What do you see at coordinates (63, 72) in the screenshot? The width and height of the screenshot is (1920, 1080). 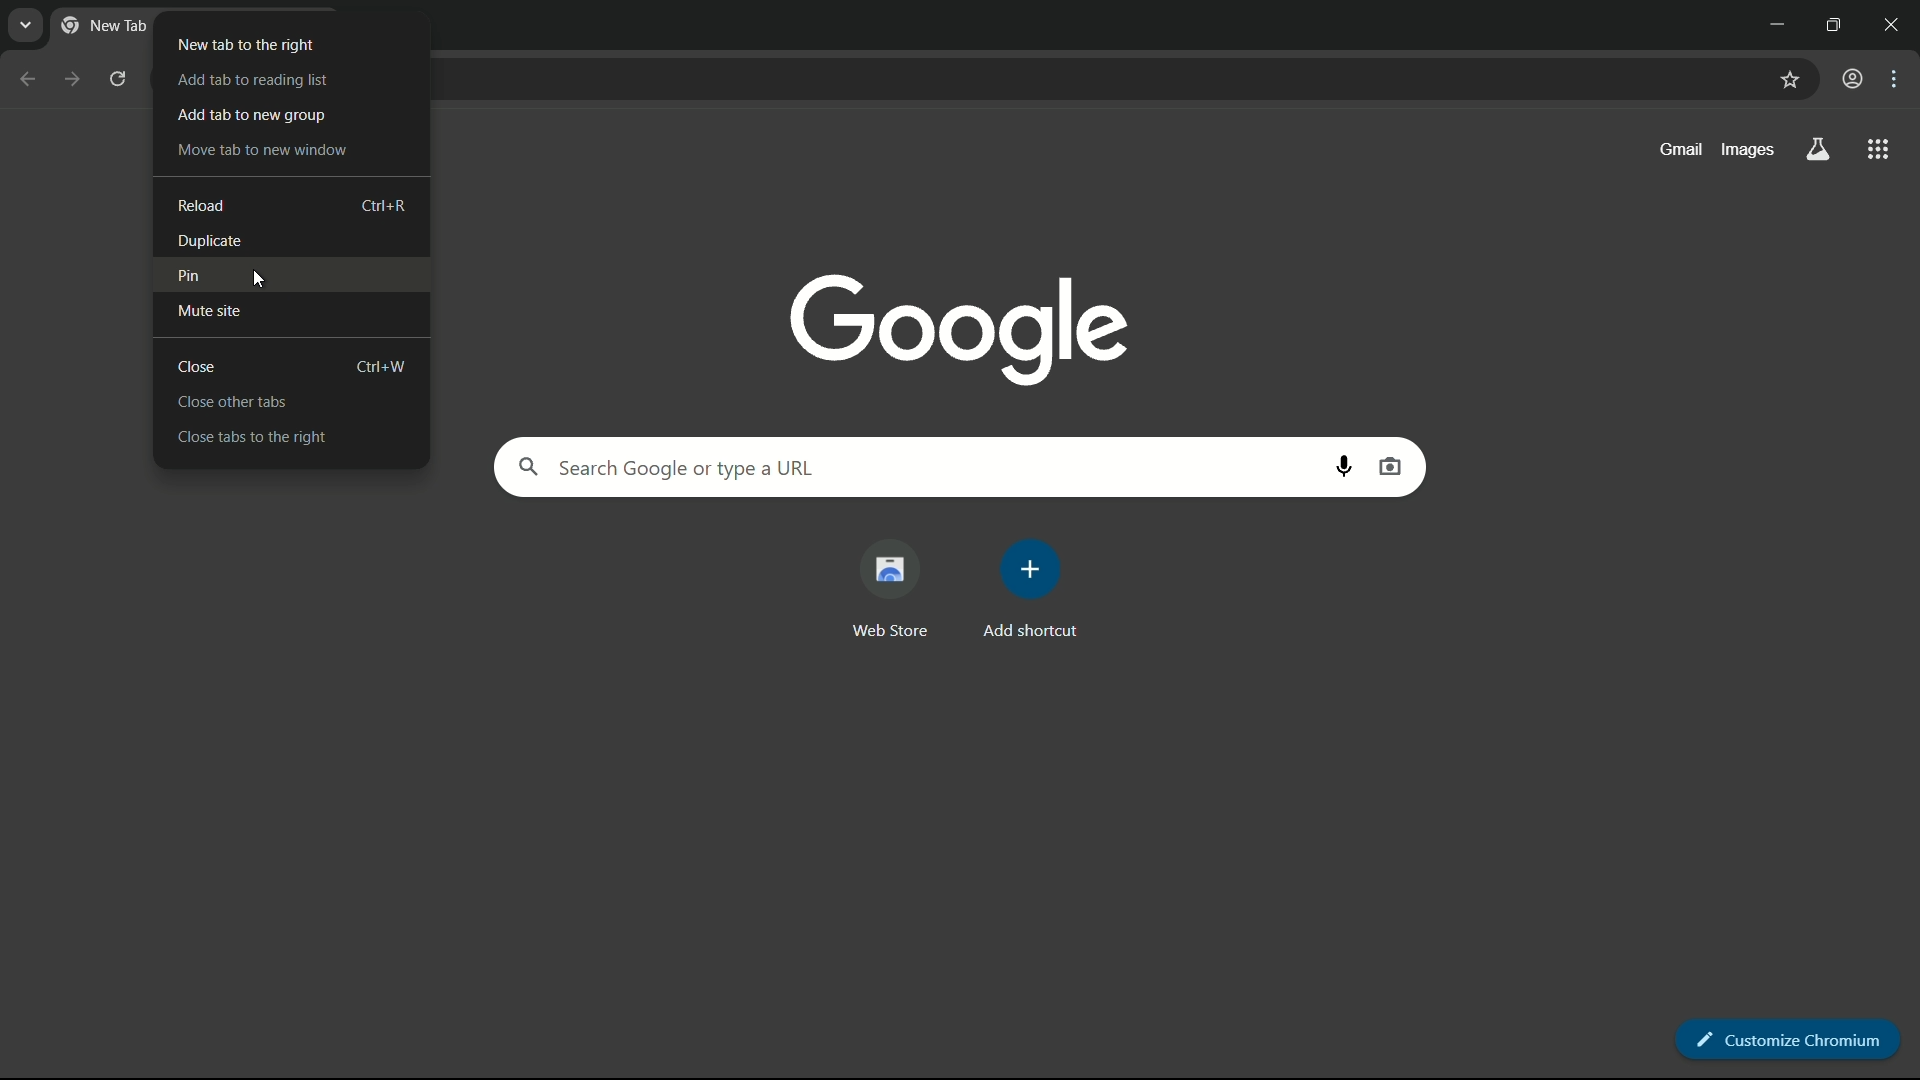 I see `next page` at bounding box center [63, 72].